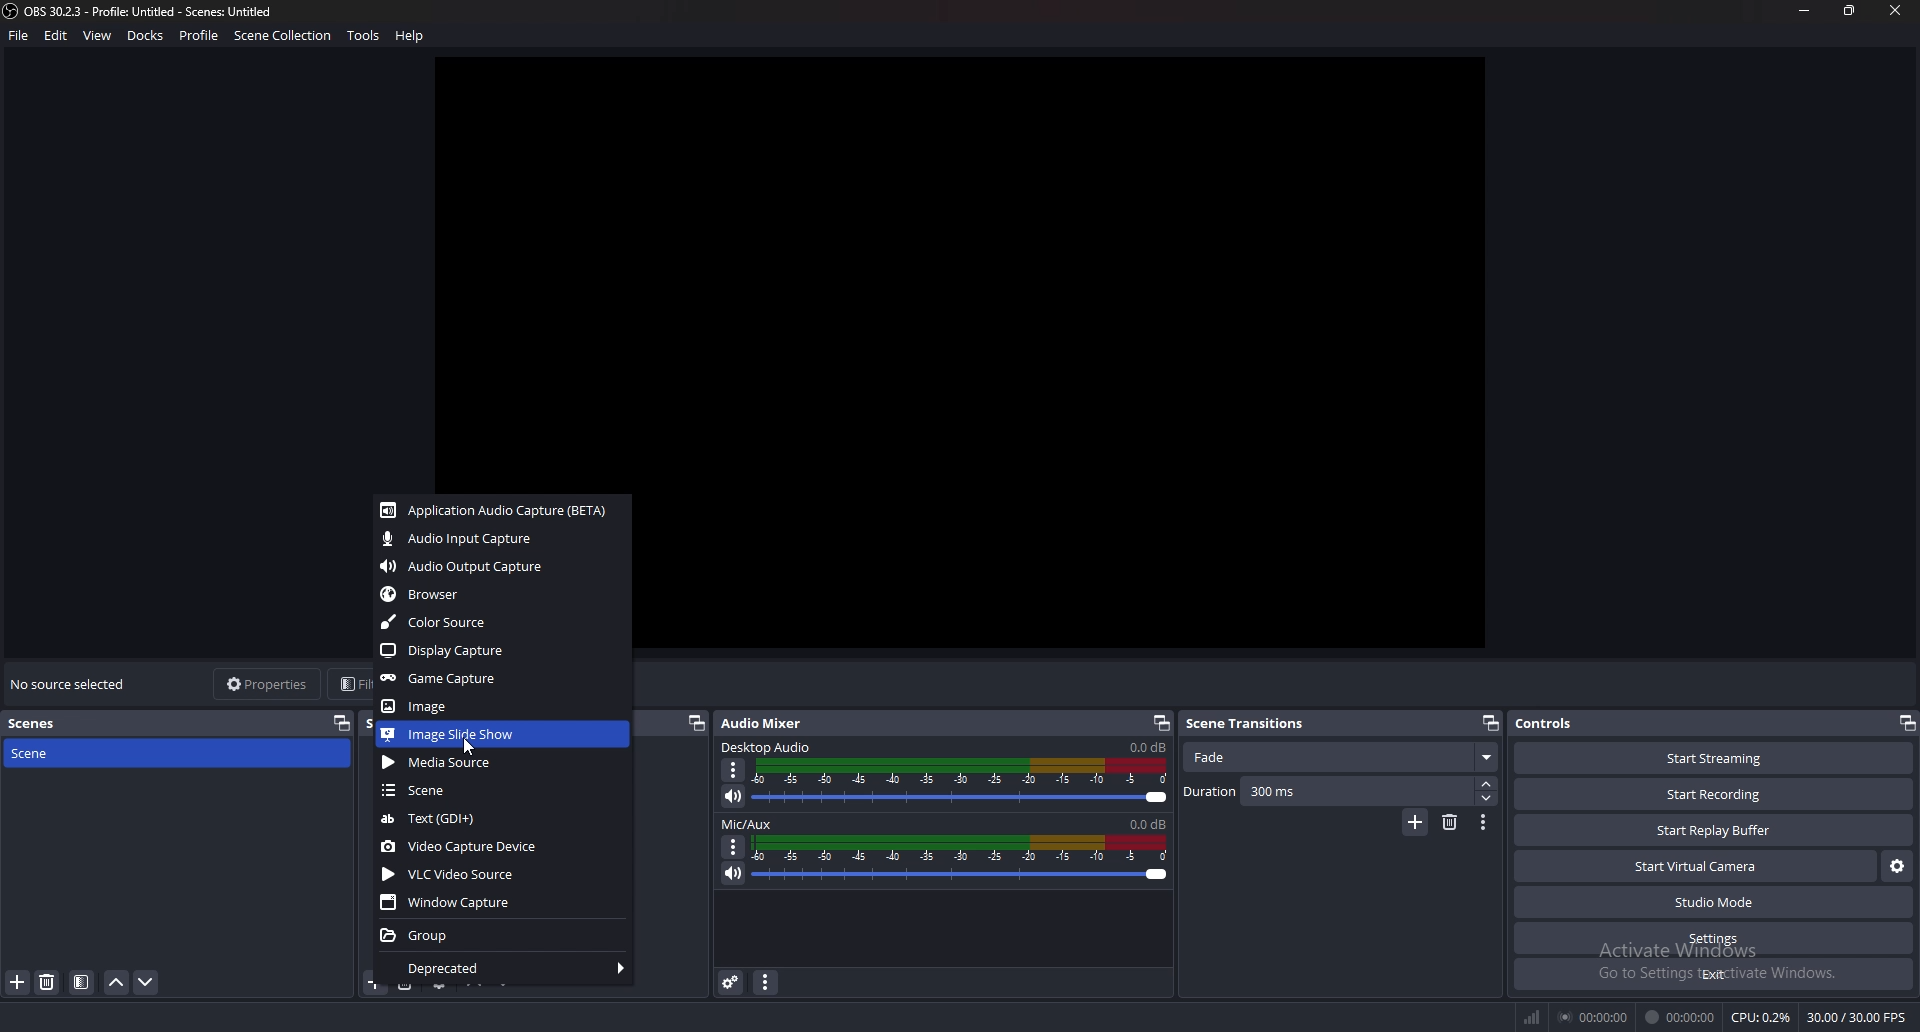  I want to click on cursor, so click(472, 747).